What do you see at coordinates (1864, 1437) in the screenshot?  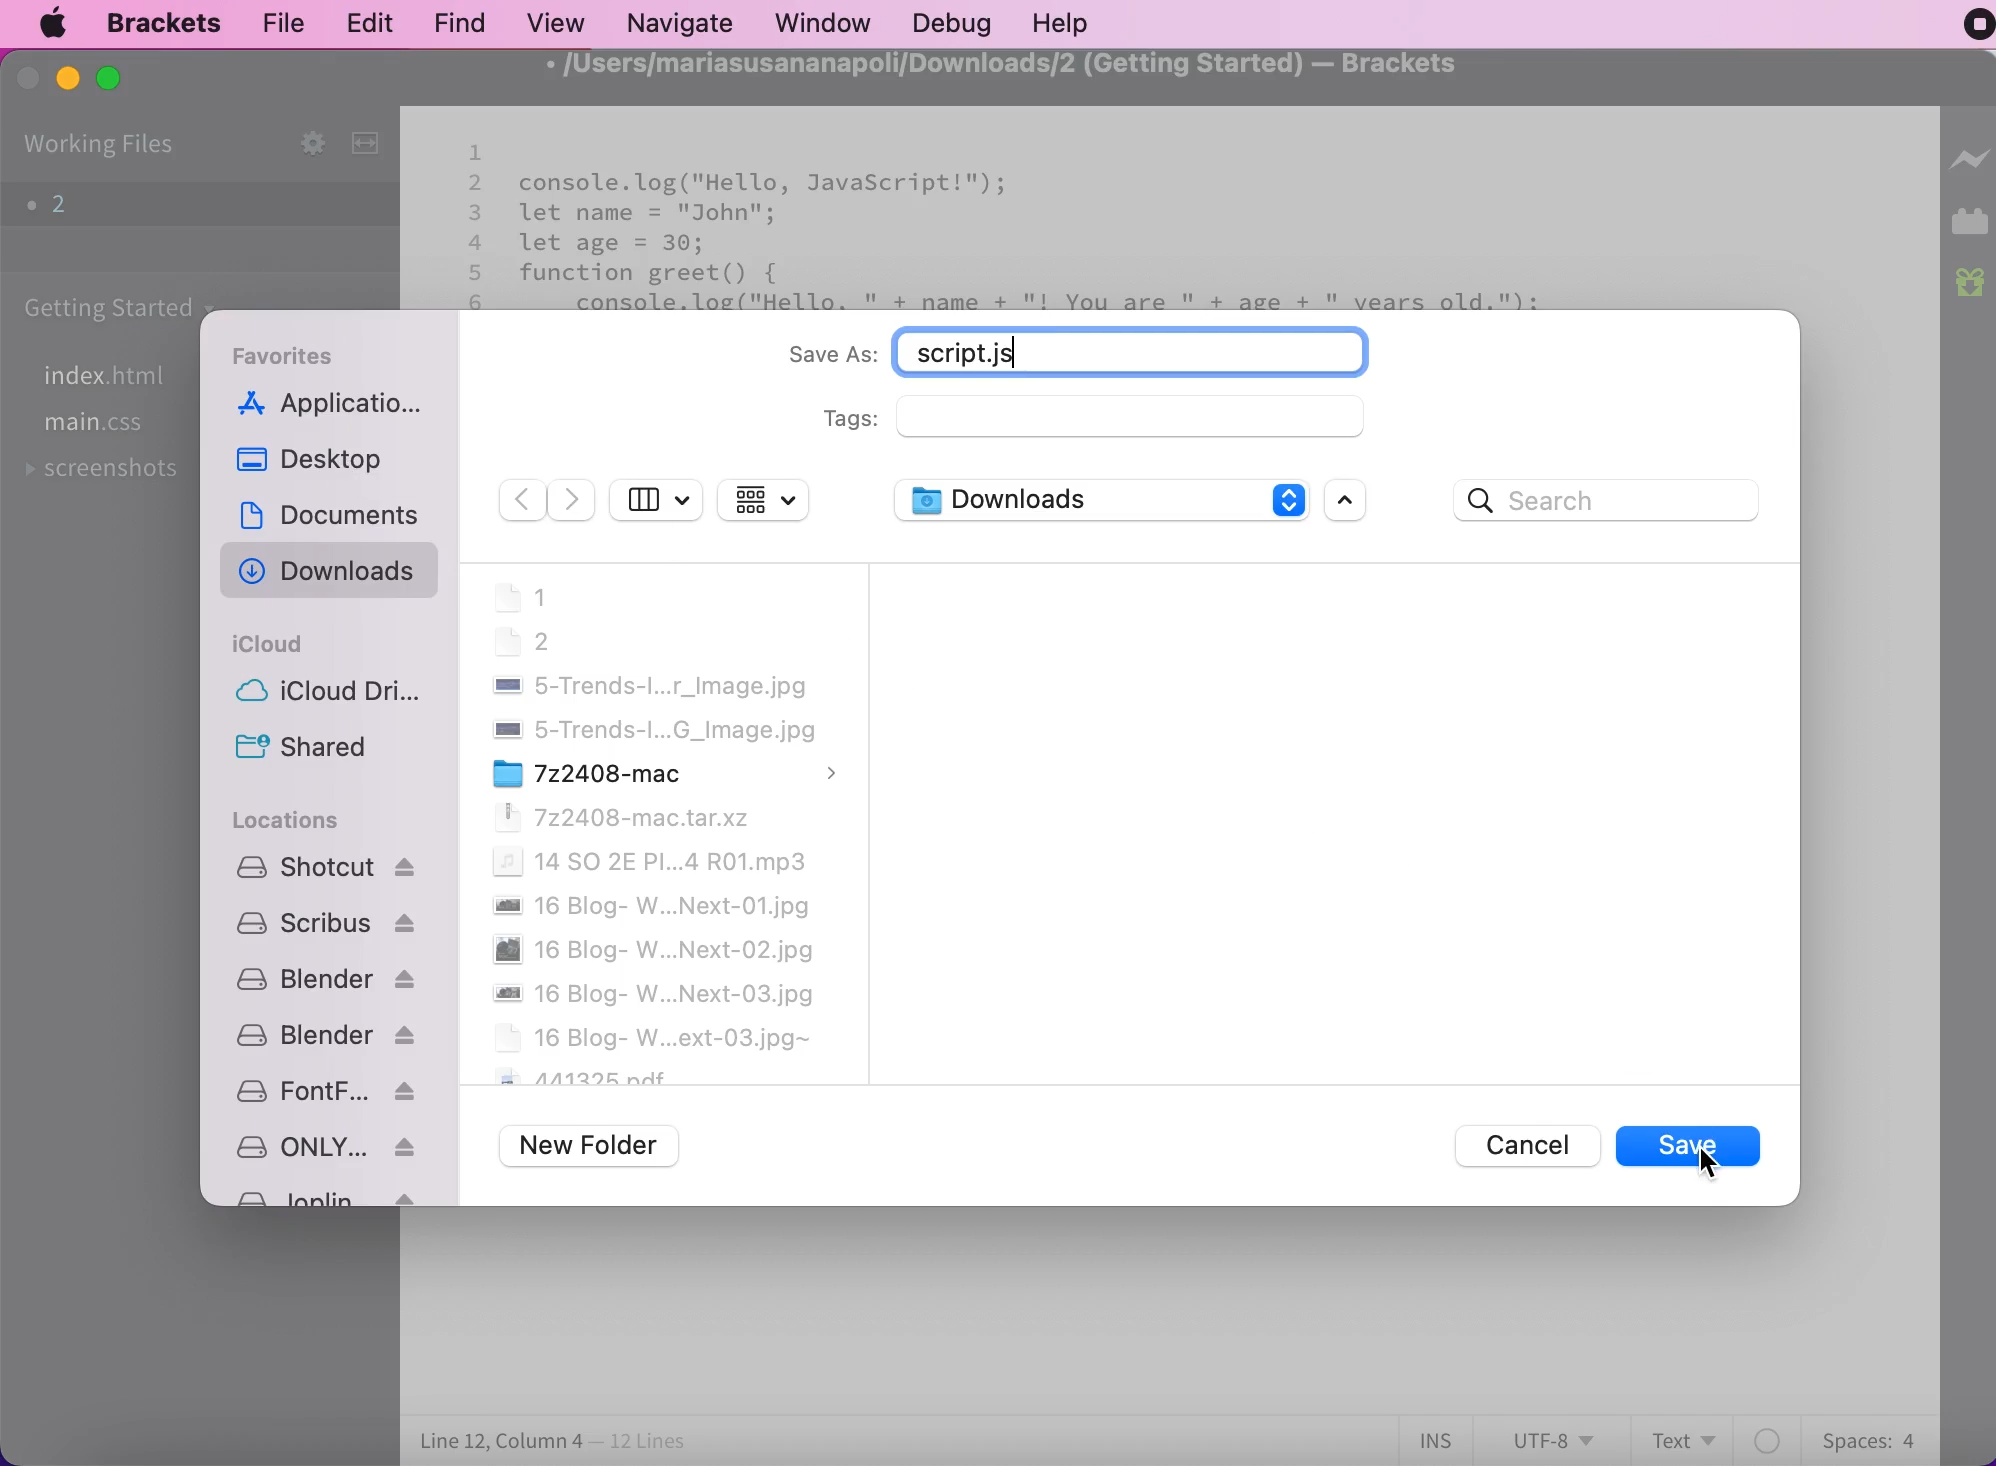 I see `spaces: 4` at bounding box center [1864, 1437].